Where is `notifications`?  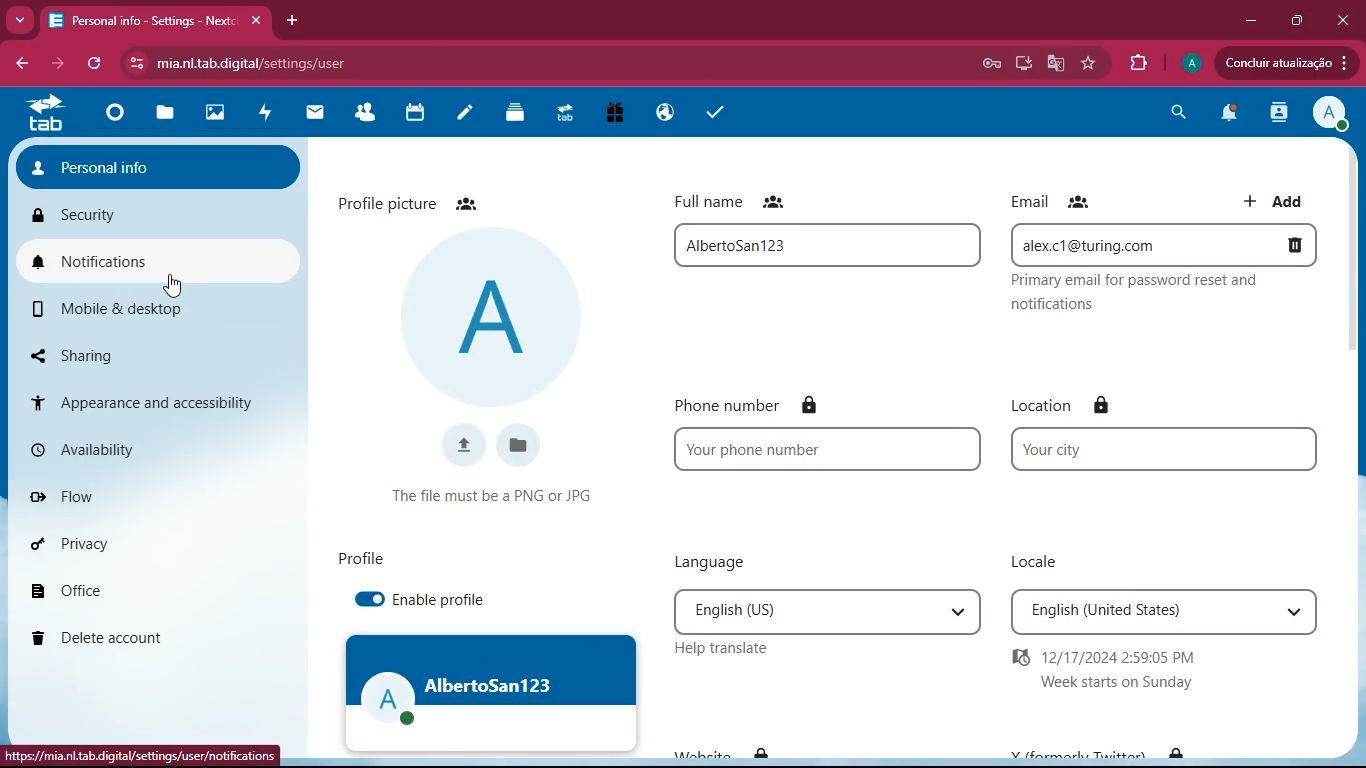
notifications is located at coordinates (149, 259).